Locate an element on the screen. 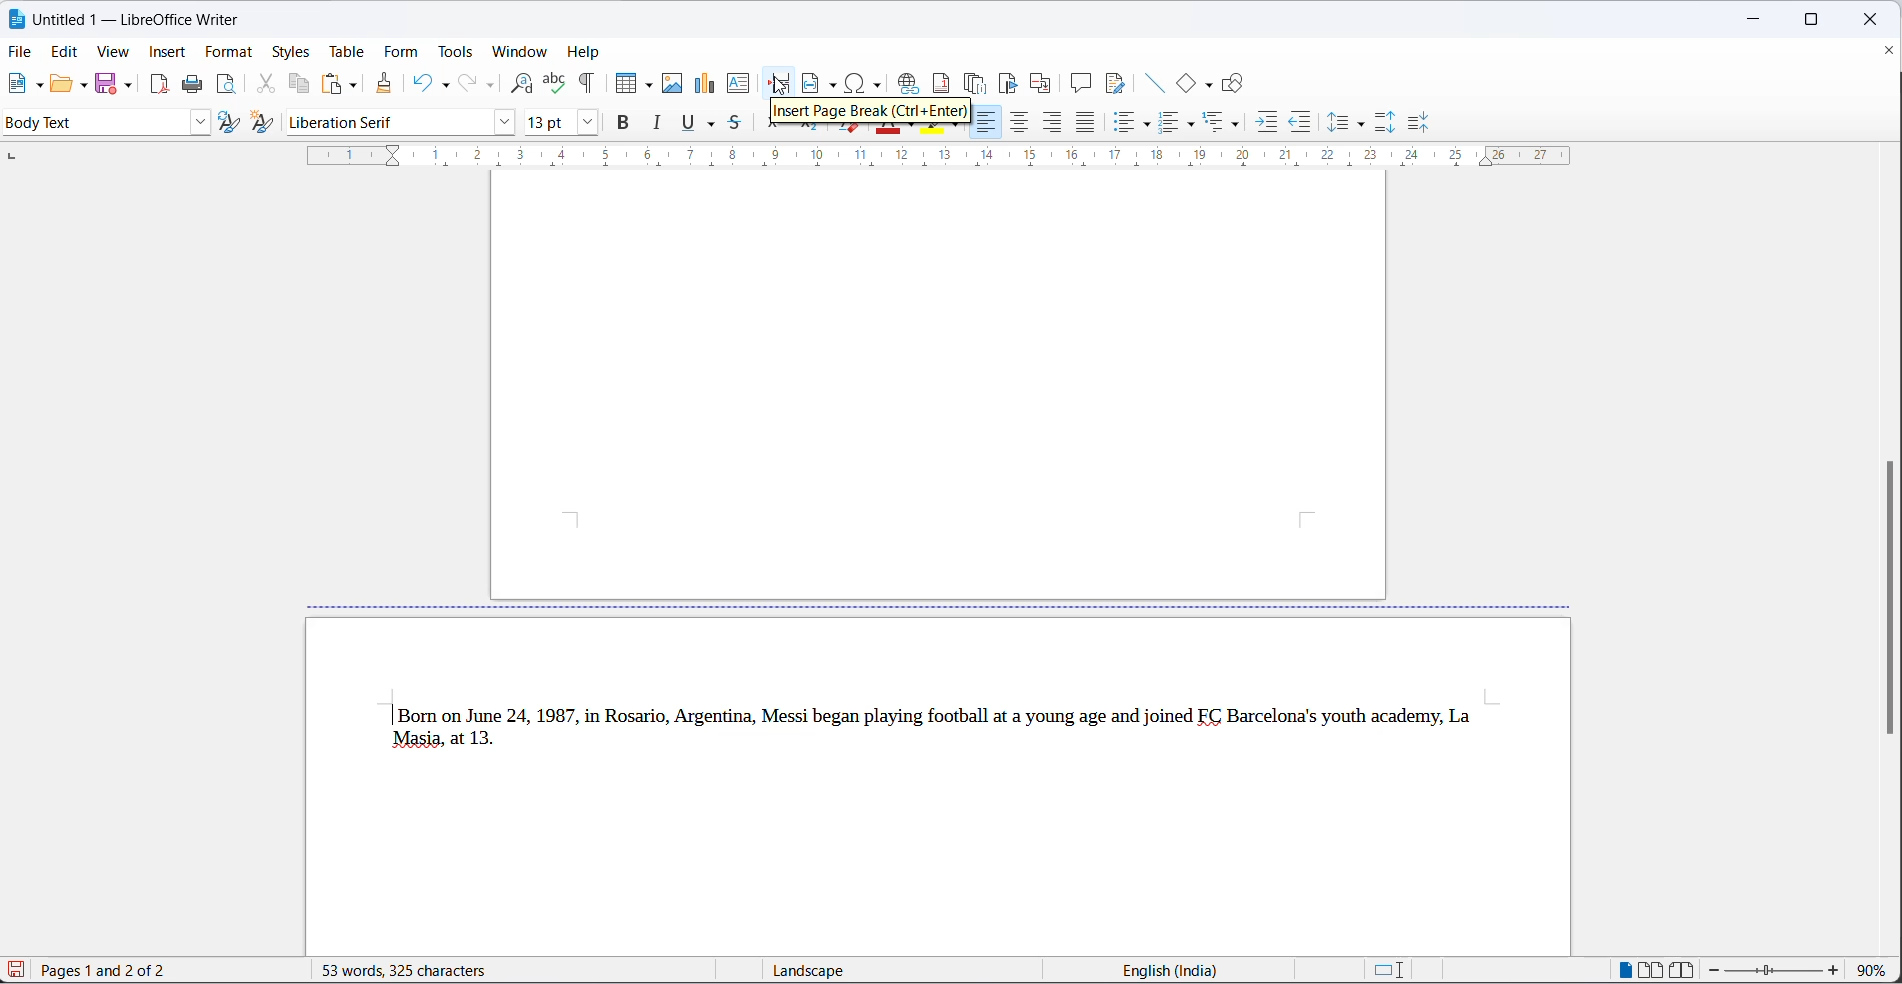 The height and width of the screenshot is (984, 1902). insert comments is located at coordinates (1079, 85).